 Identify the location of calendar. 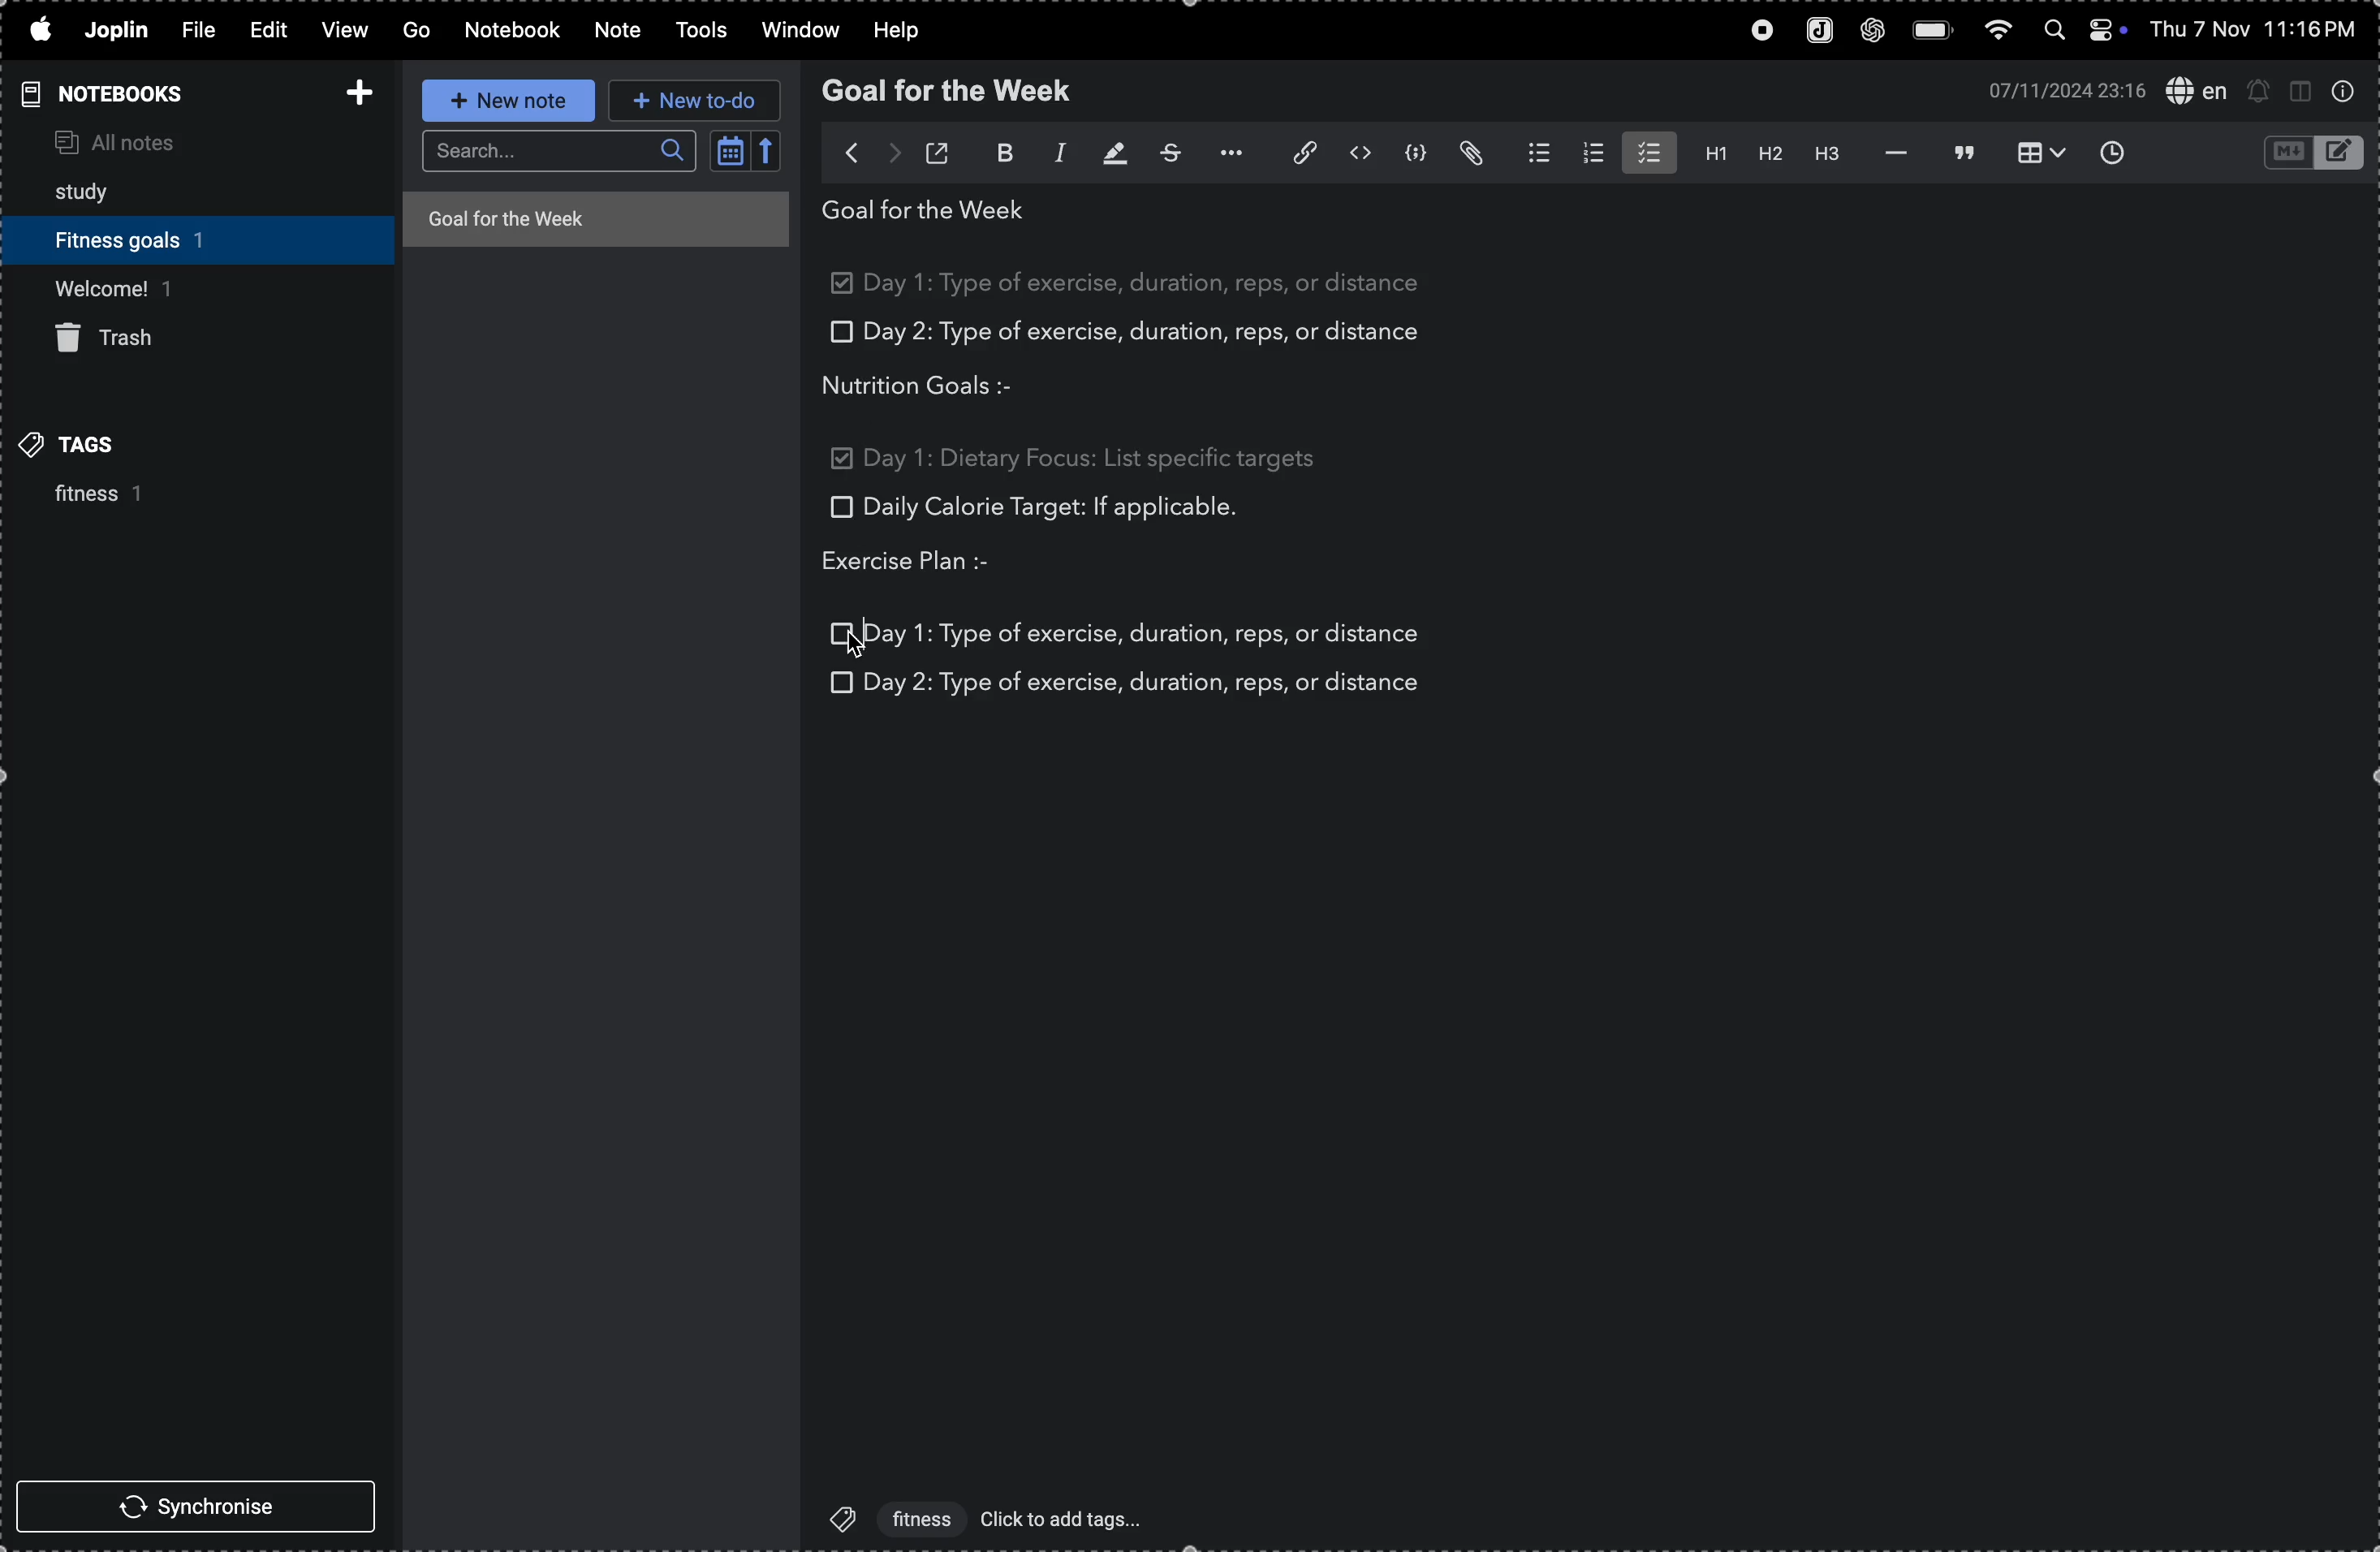
(746, 155).